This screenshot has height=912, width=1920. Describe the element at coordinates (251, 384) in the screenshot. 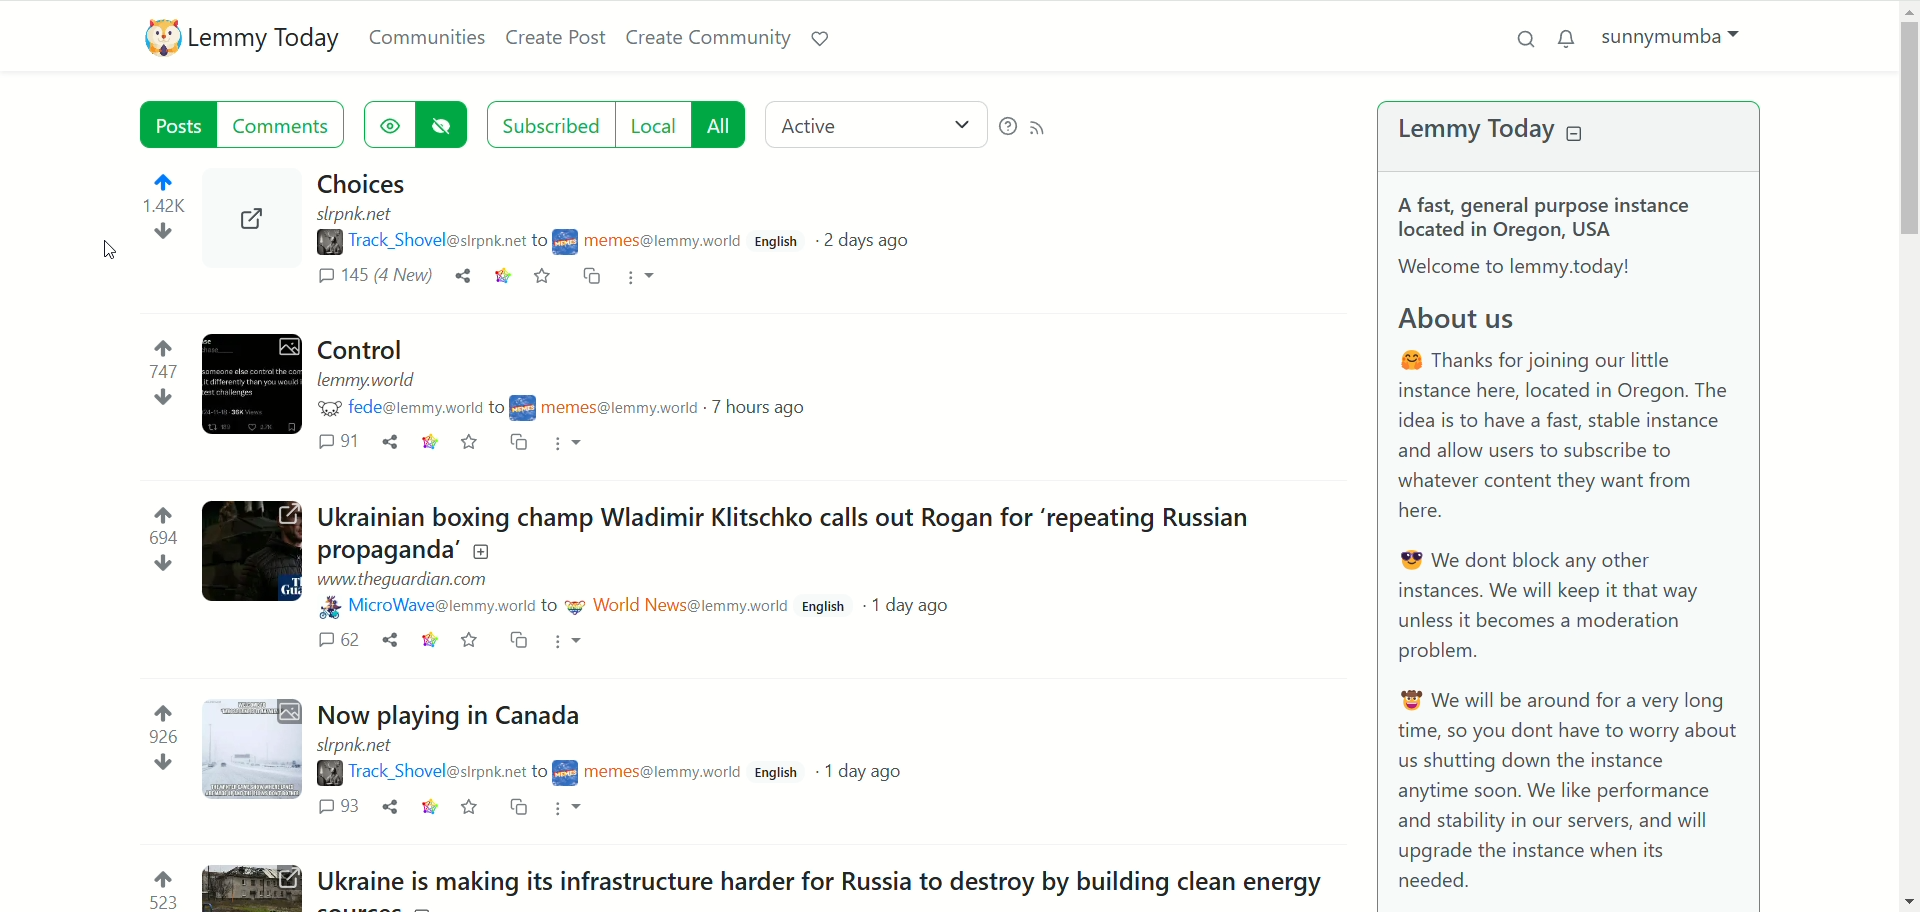

I see `Thumbnail` at that location.